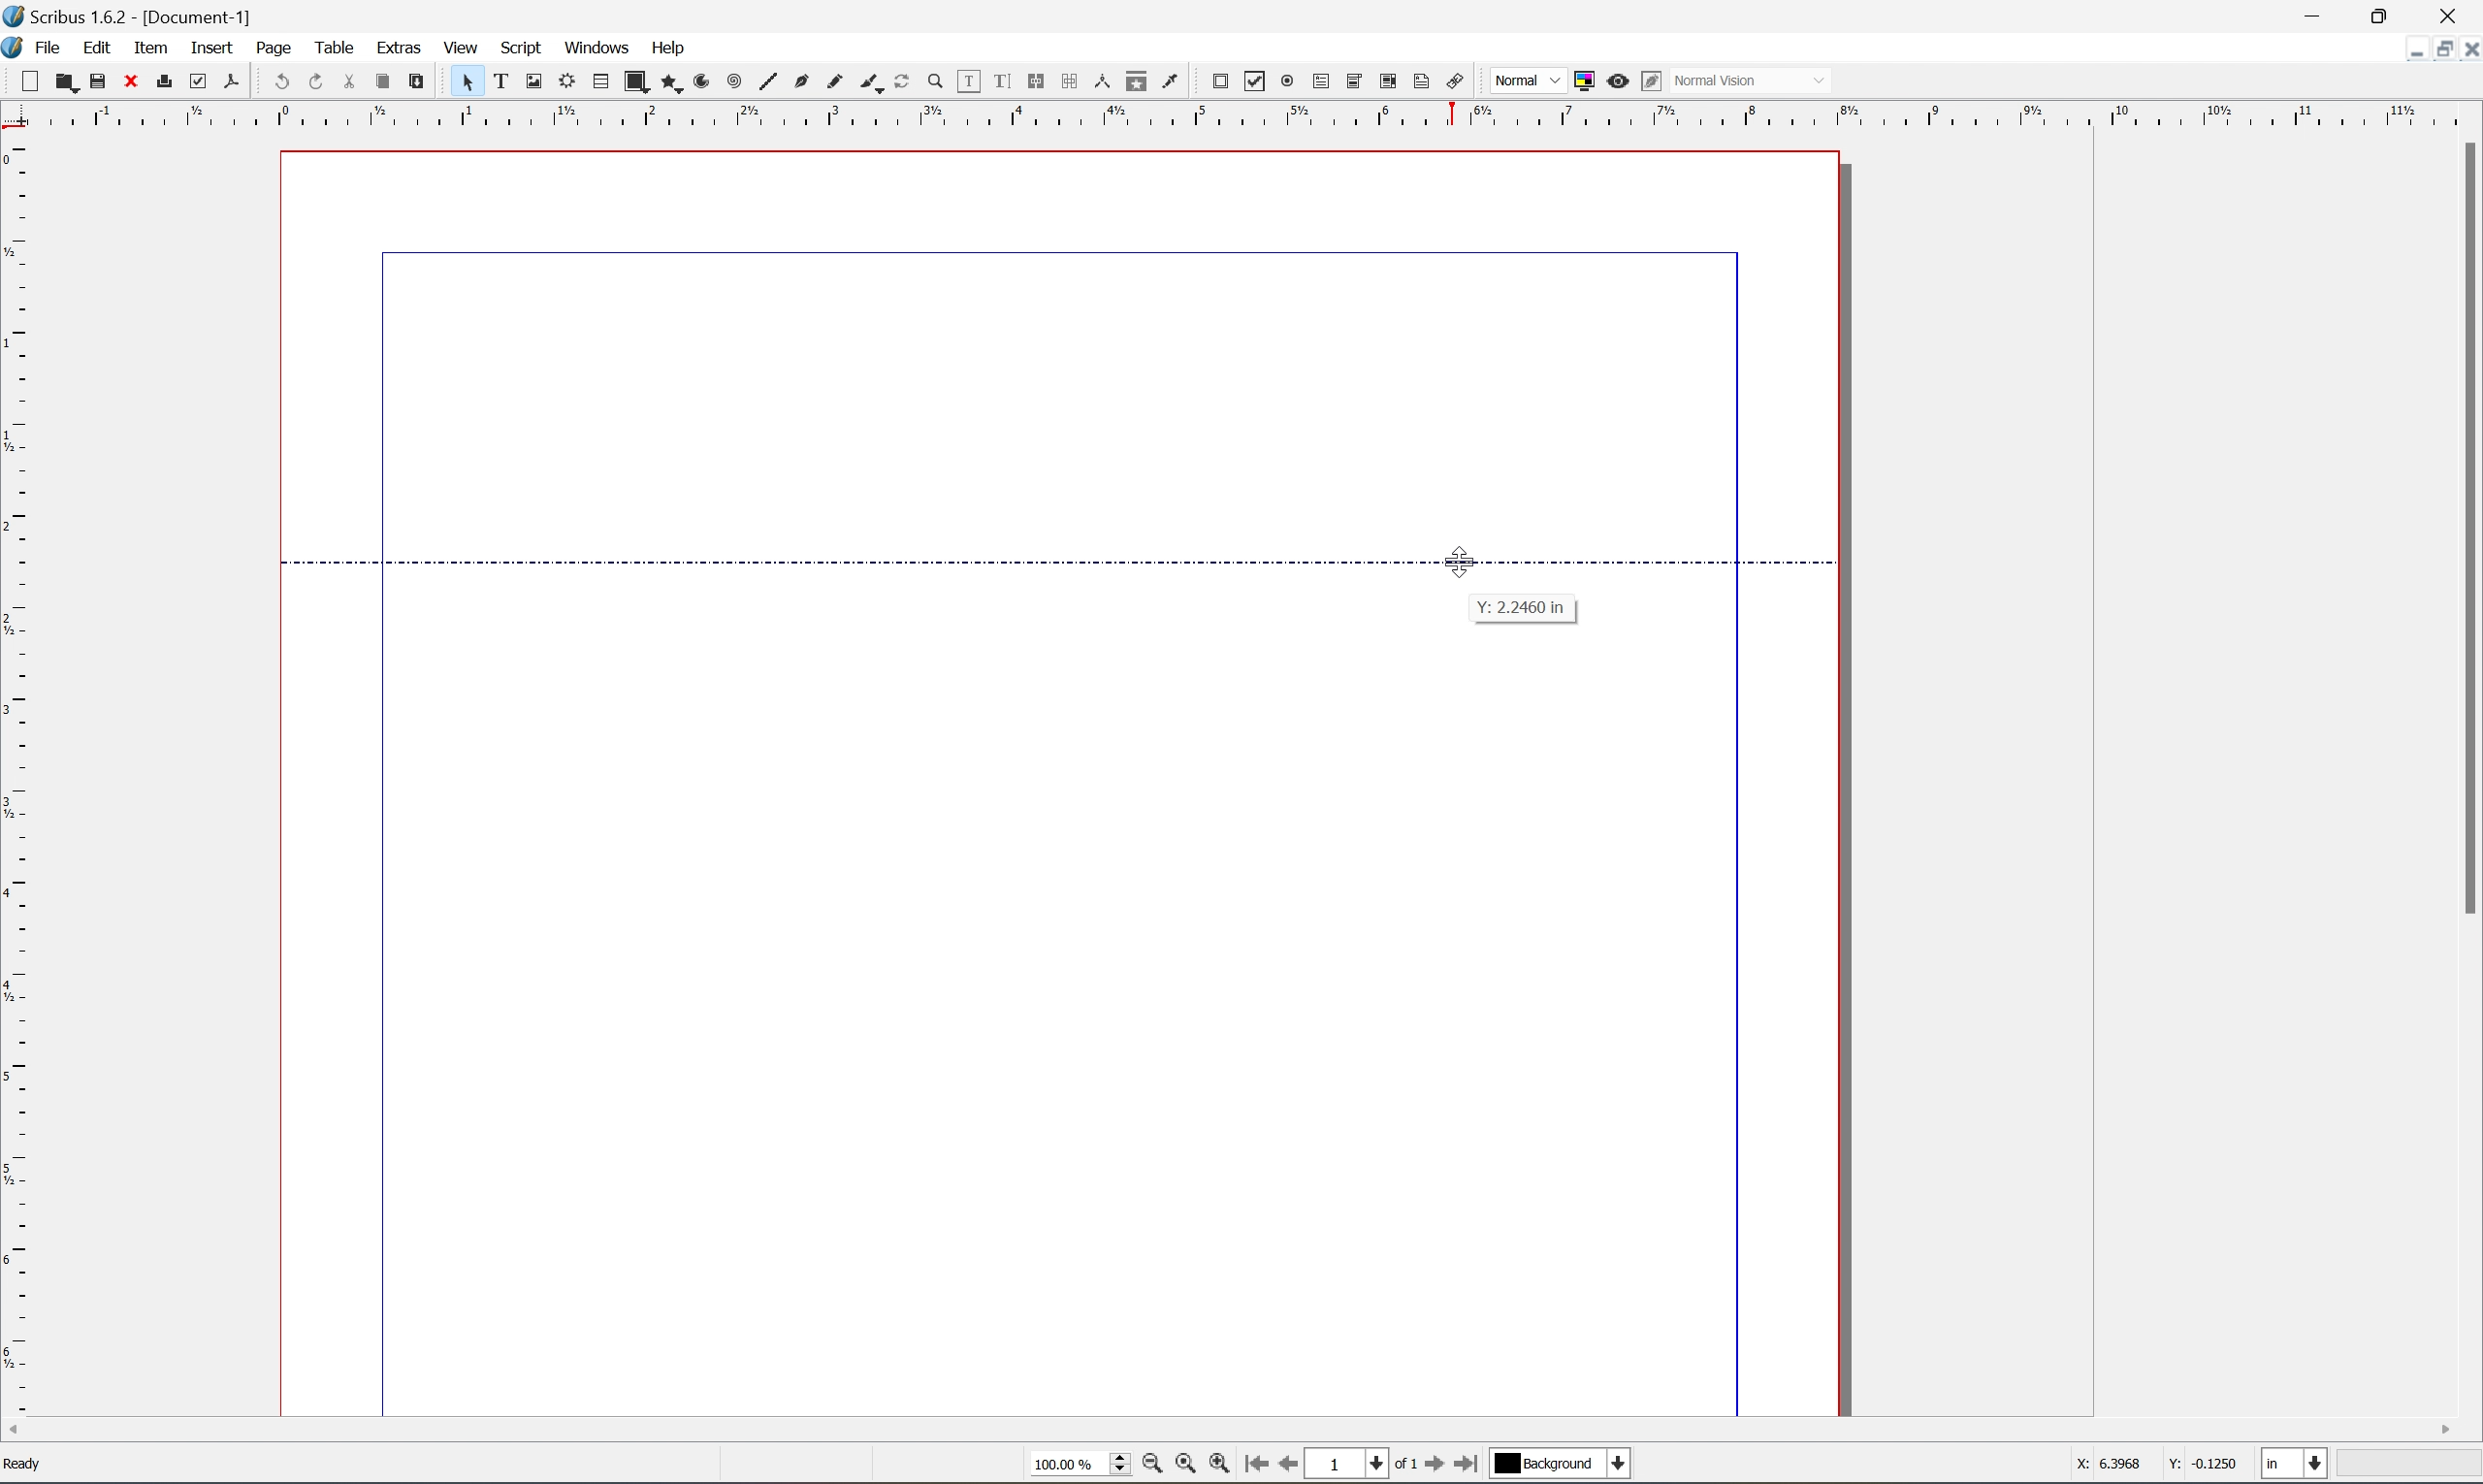 Image resolution: width=2483 pixels, height=1484 pixels. Describe the element at coordinates (600, 84) in the screenshot. I see `table` at that location.